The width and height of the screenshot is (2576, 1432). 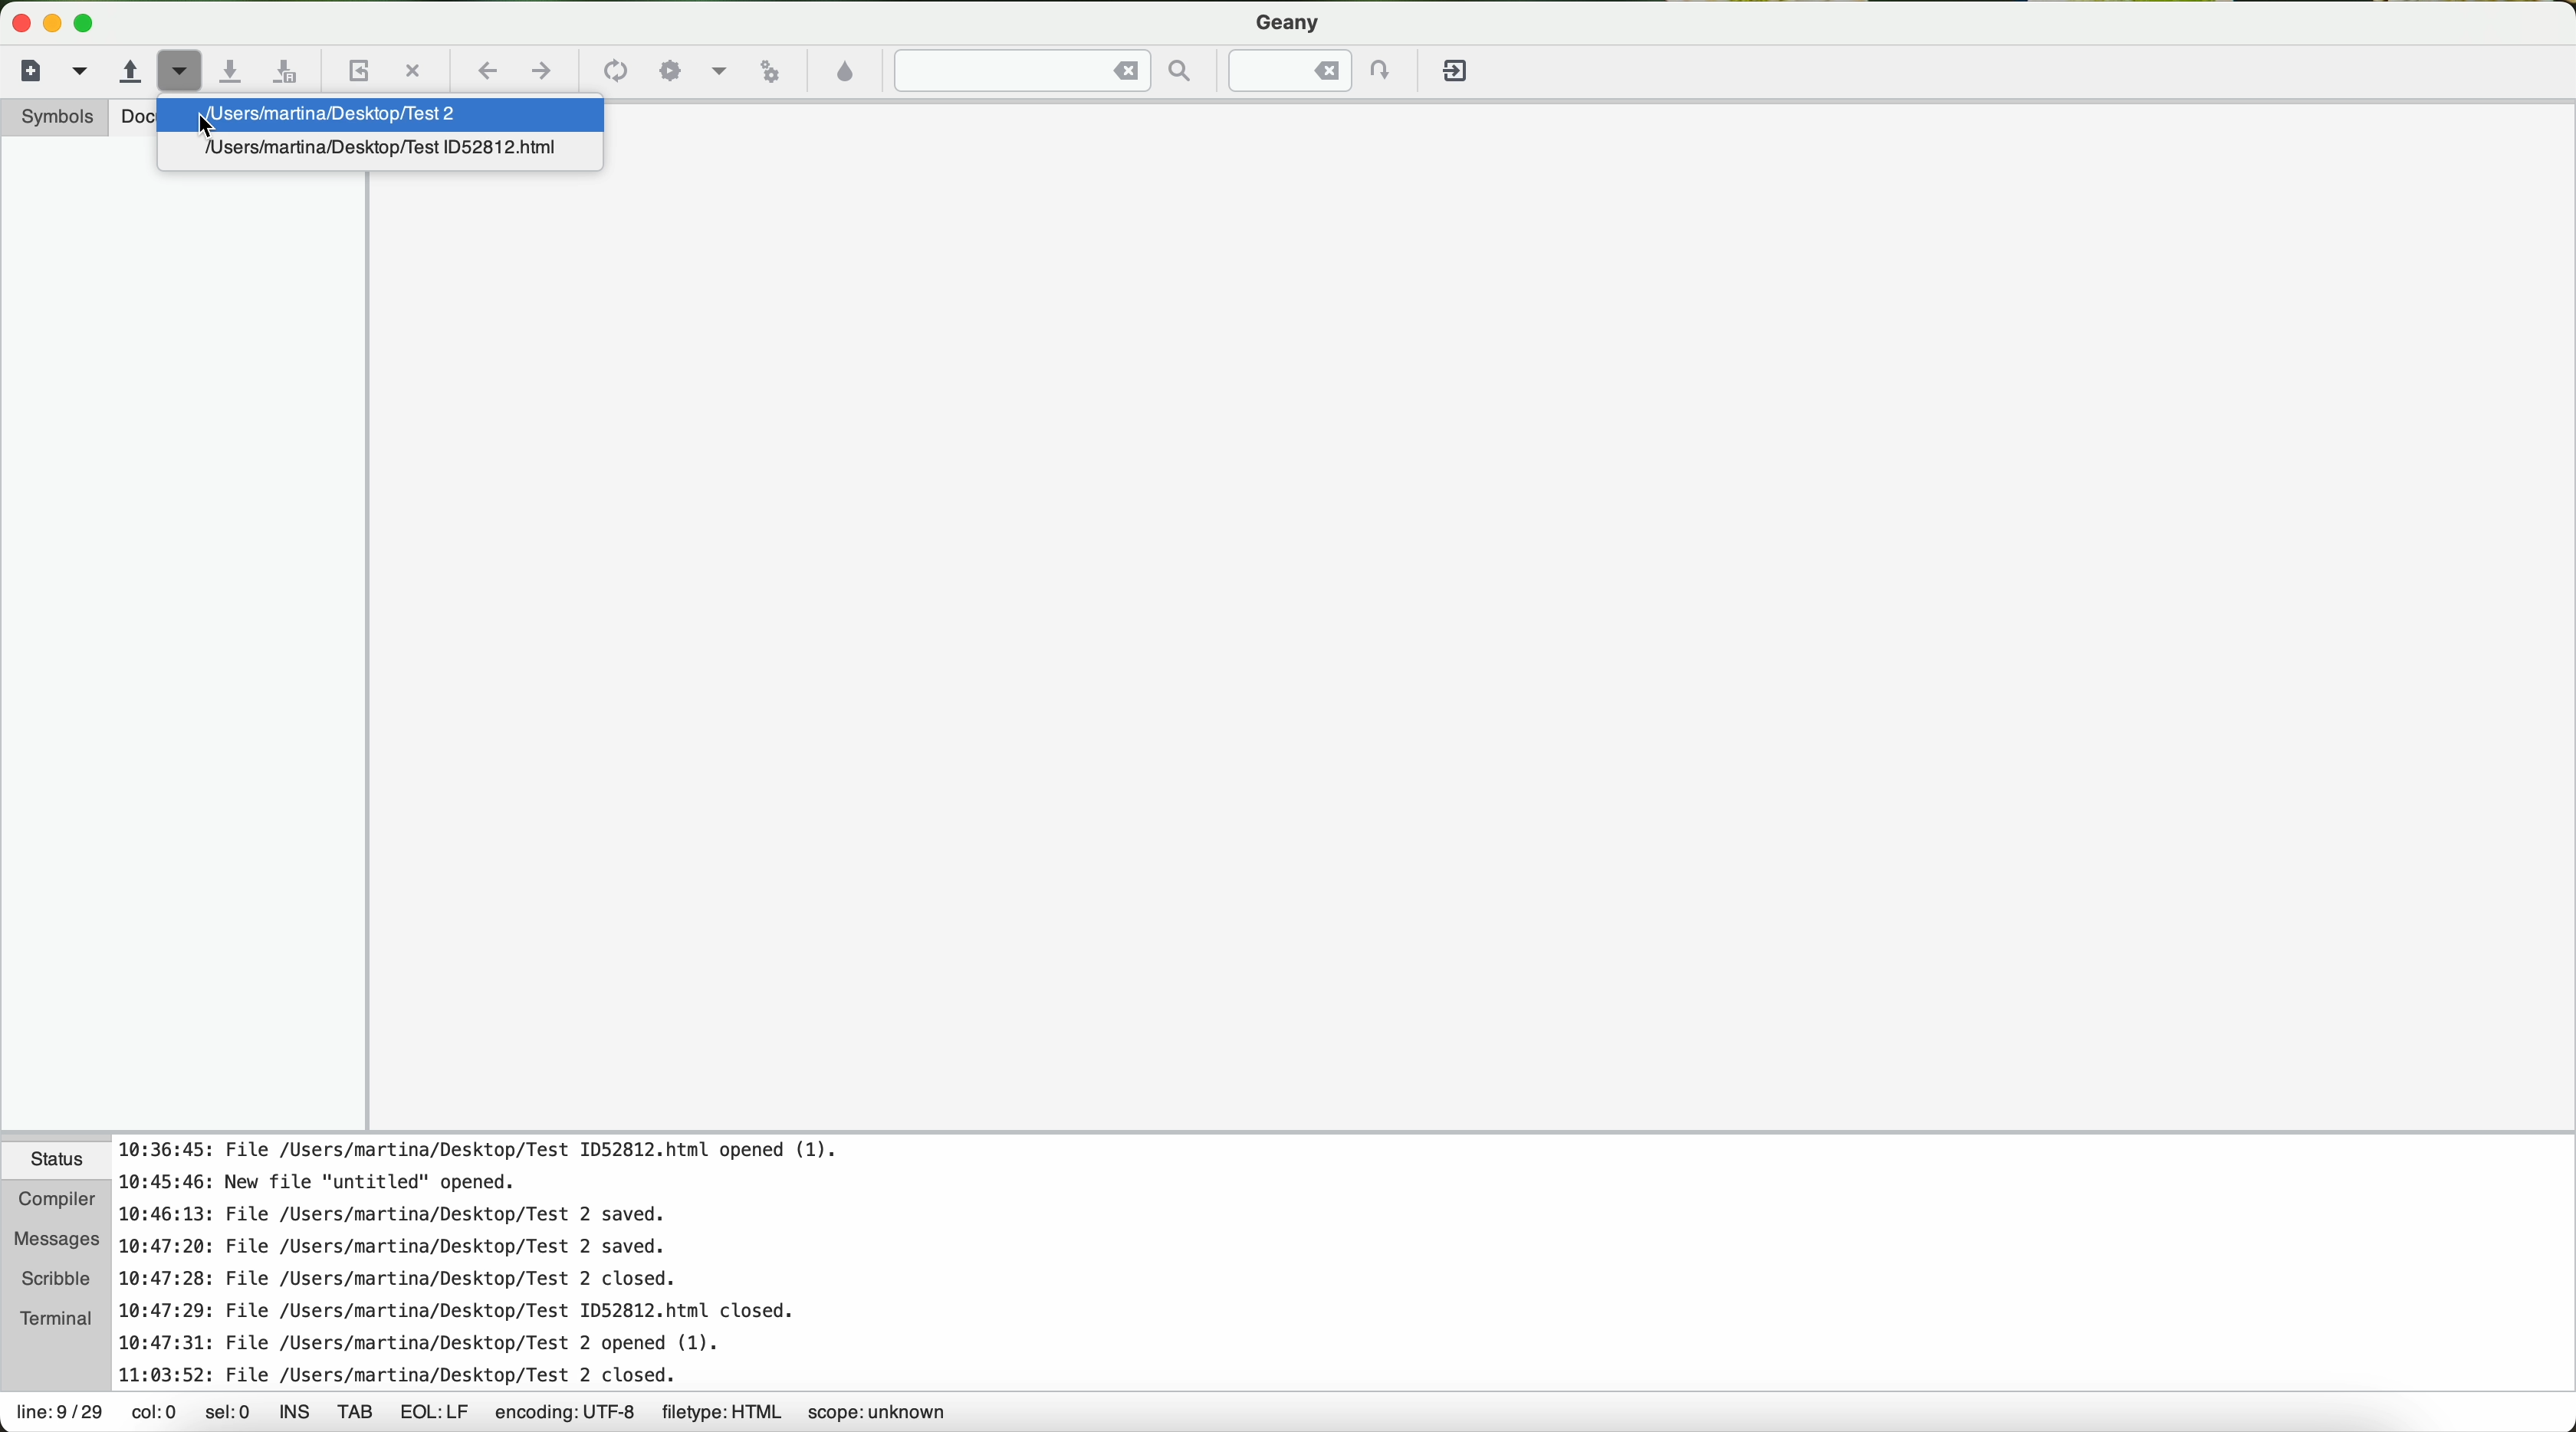 I want to click on navigate foward, so click(x=544, y=74).